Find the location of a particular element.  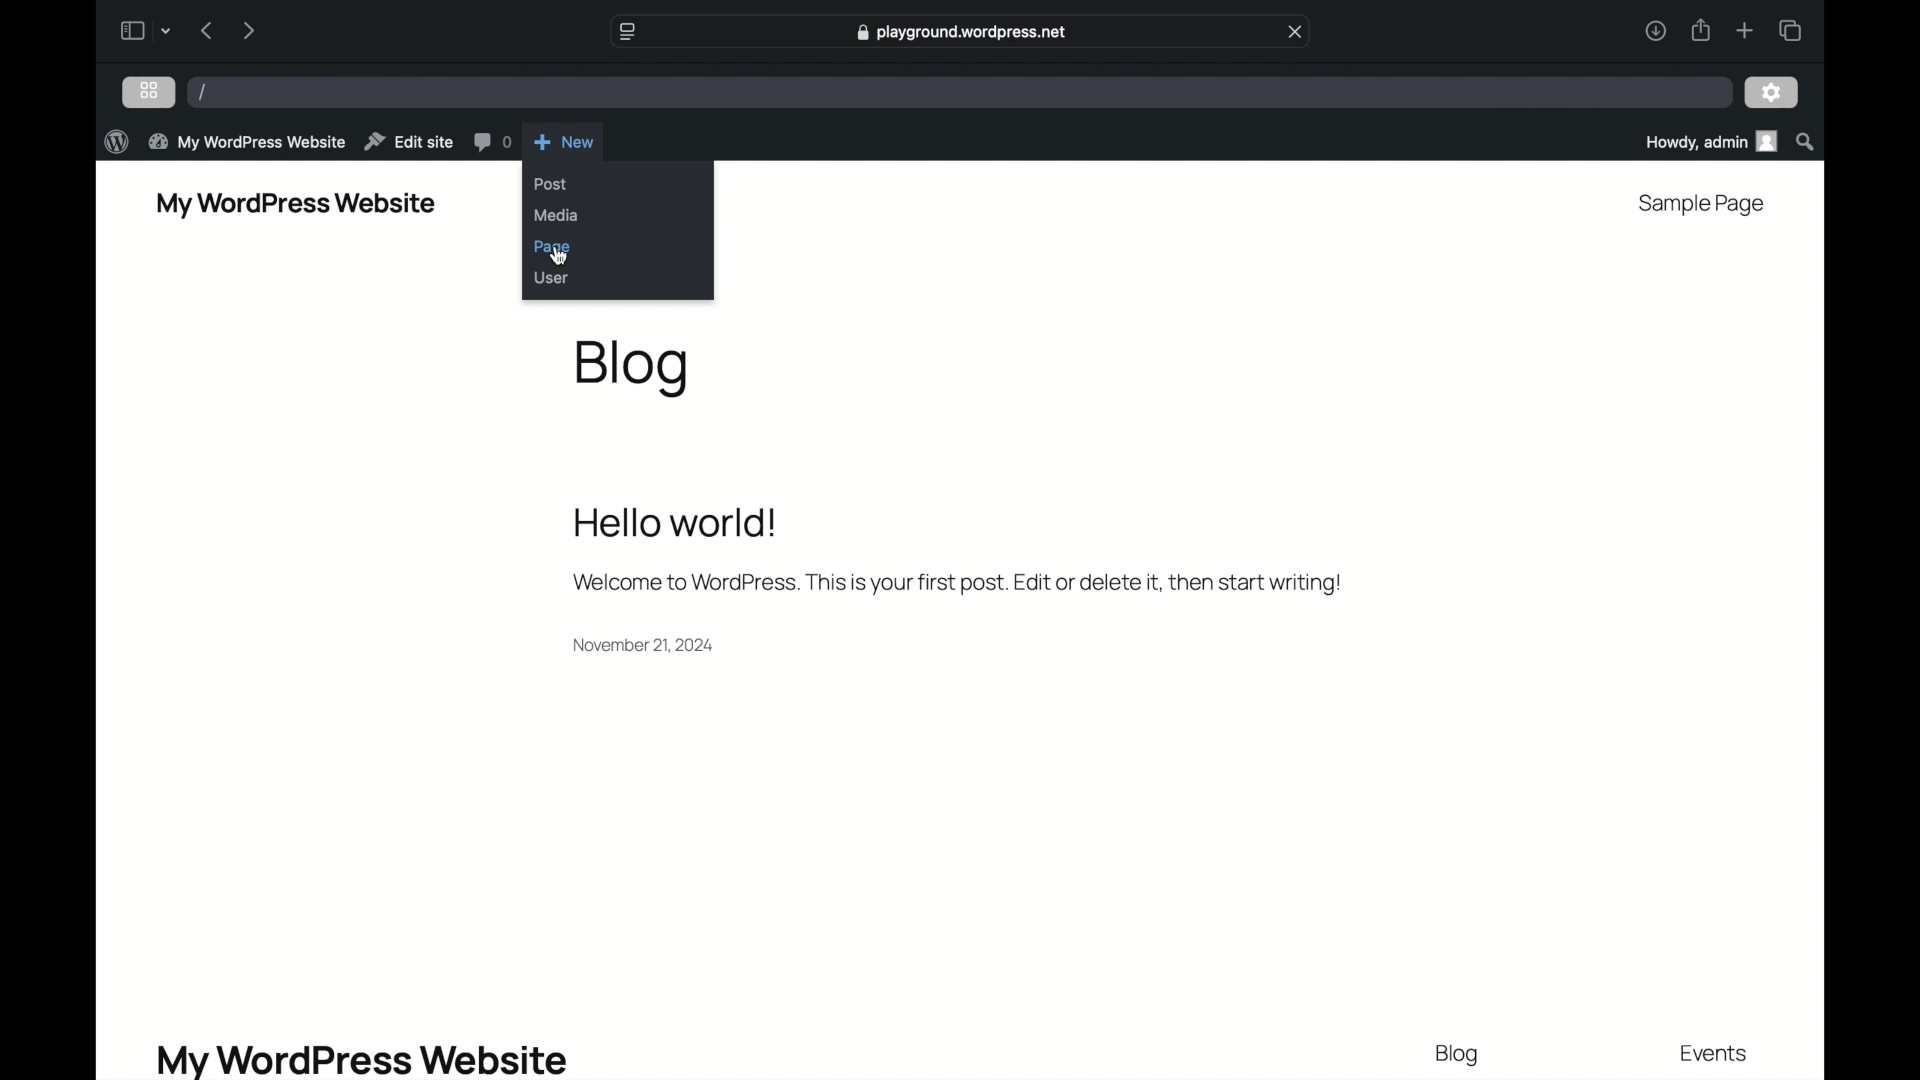

page is located at coordinates (553, 247).